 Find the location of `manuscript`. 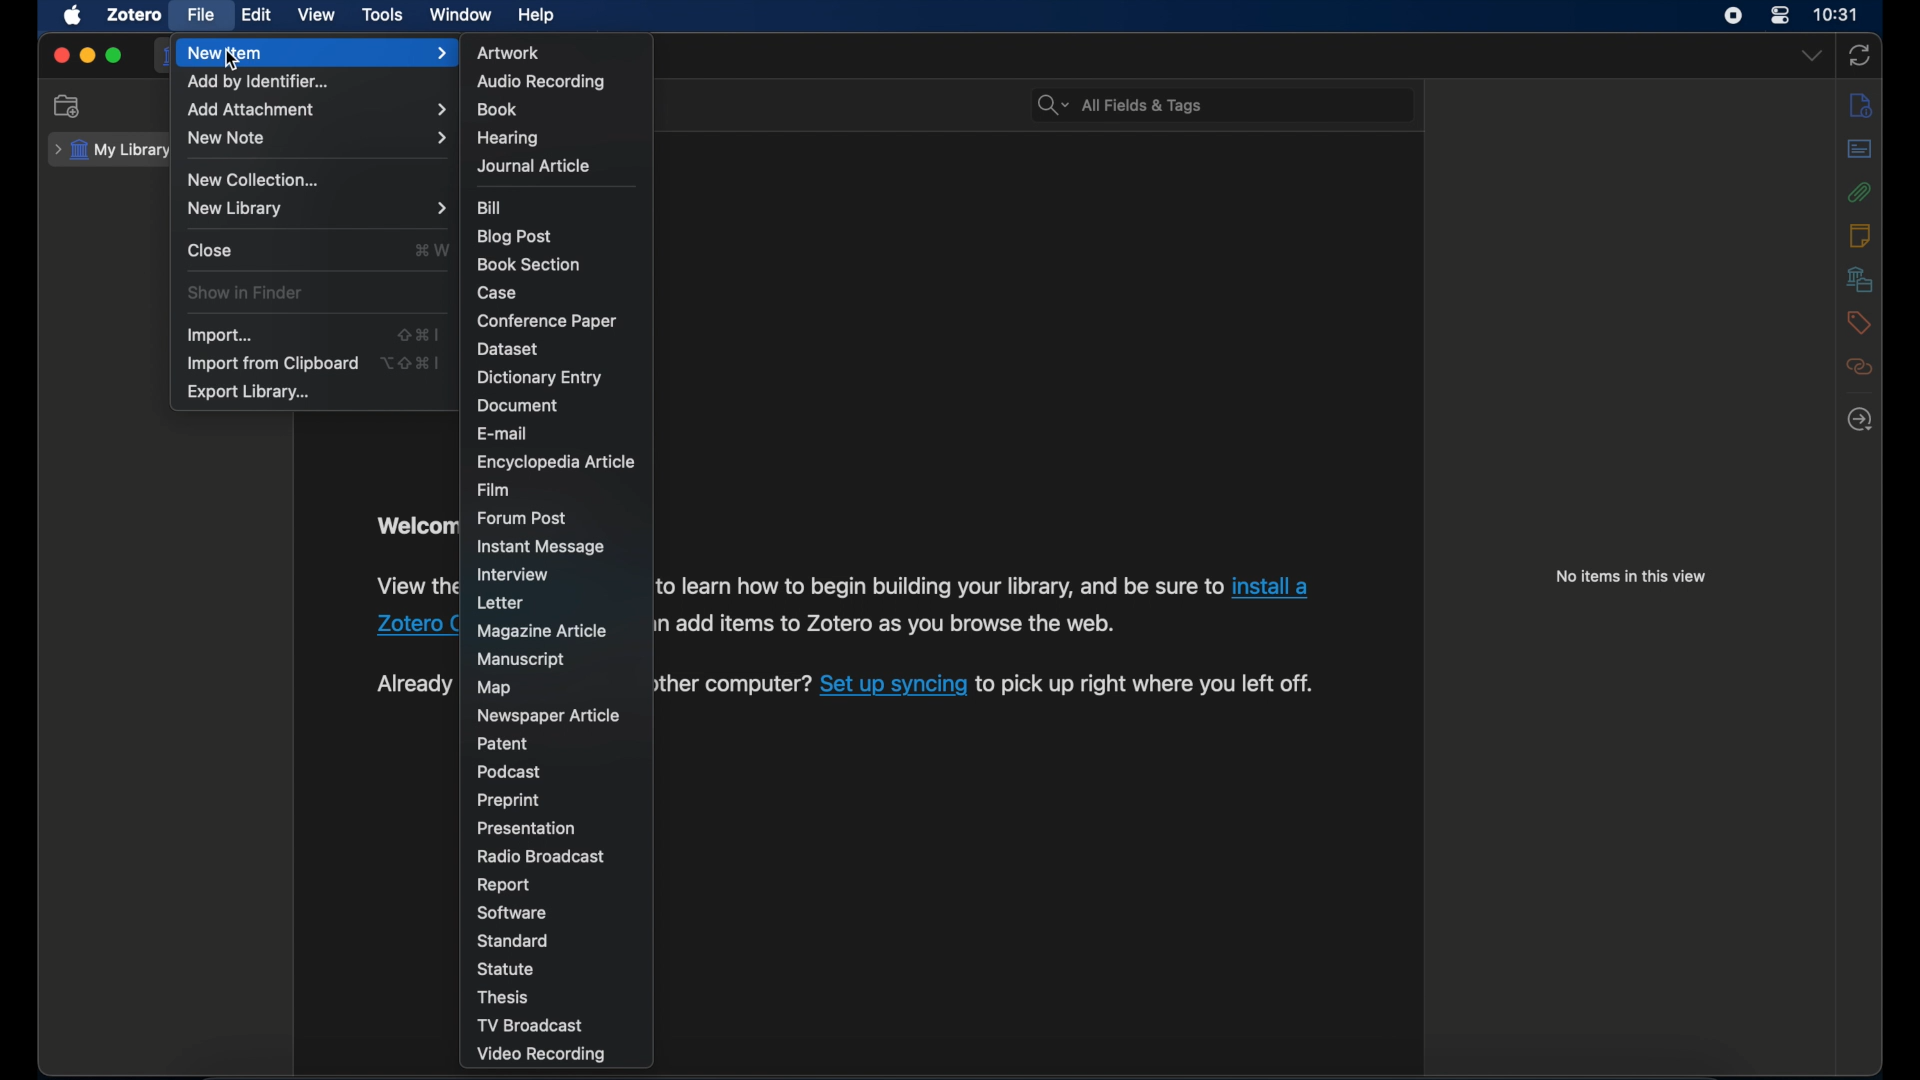

manuscript is located at coordinates (522, 659).